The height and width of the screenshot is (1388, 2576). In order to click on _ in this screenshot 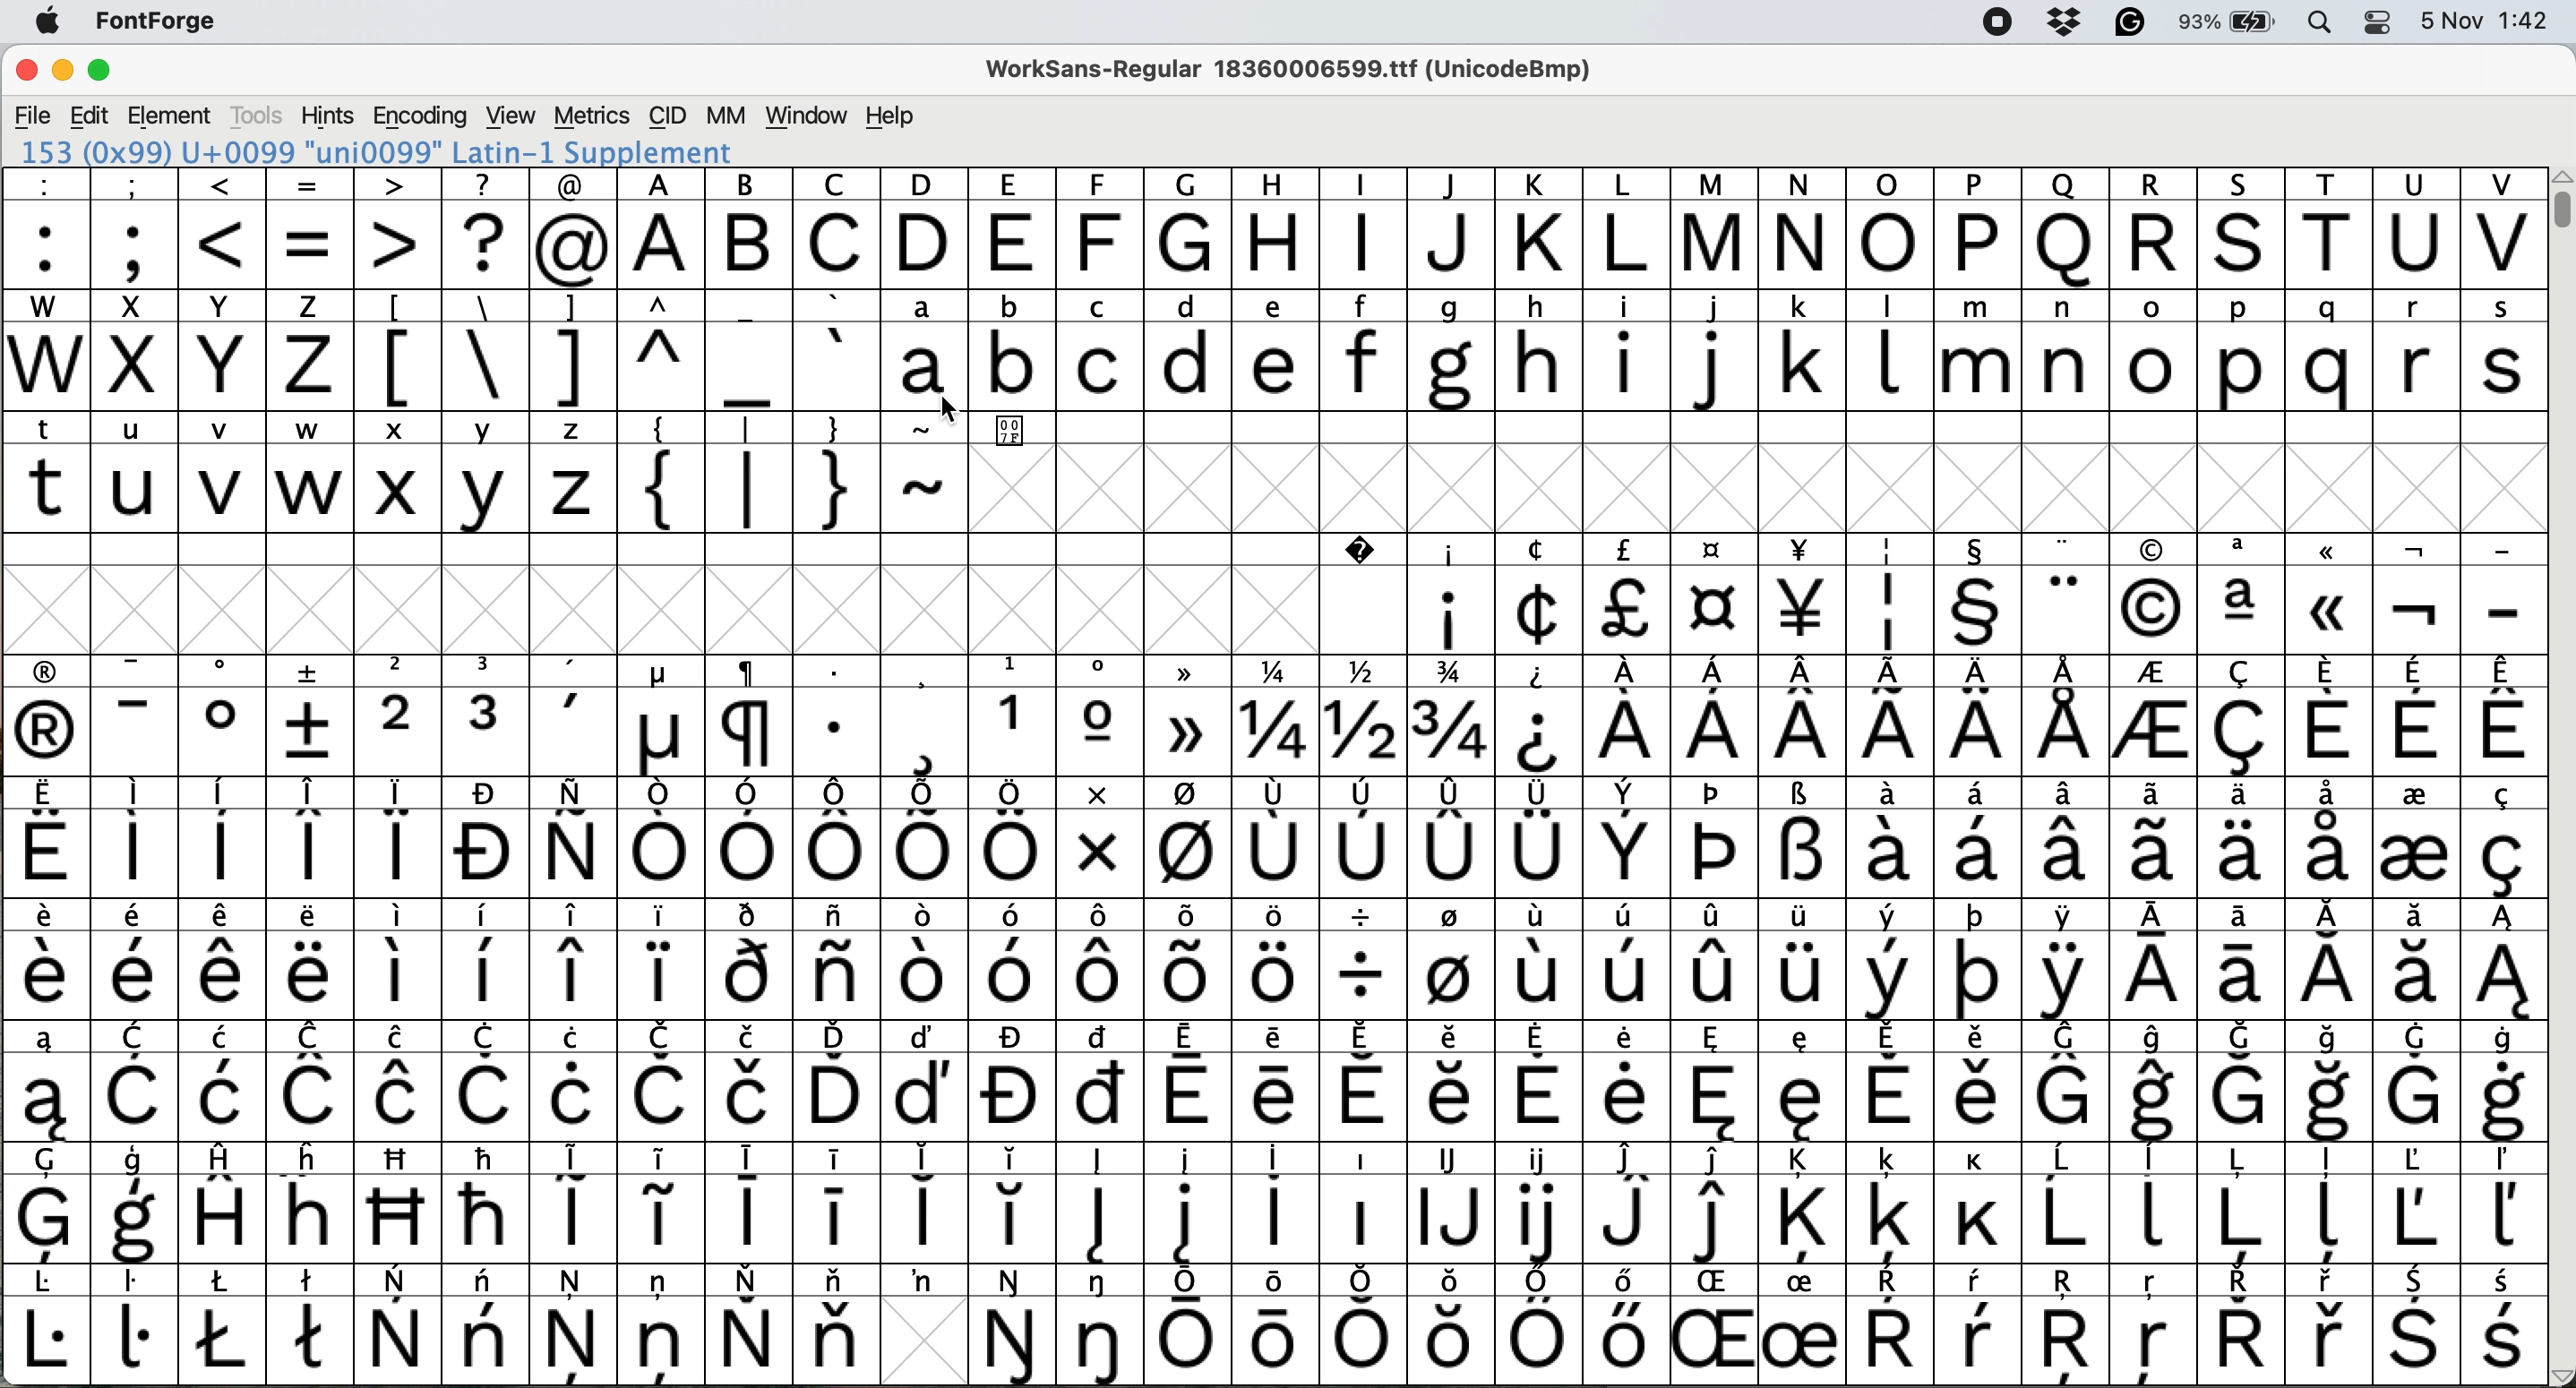, I will do `click(750, 351)`.